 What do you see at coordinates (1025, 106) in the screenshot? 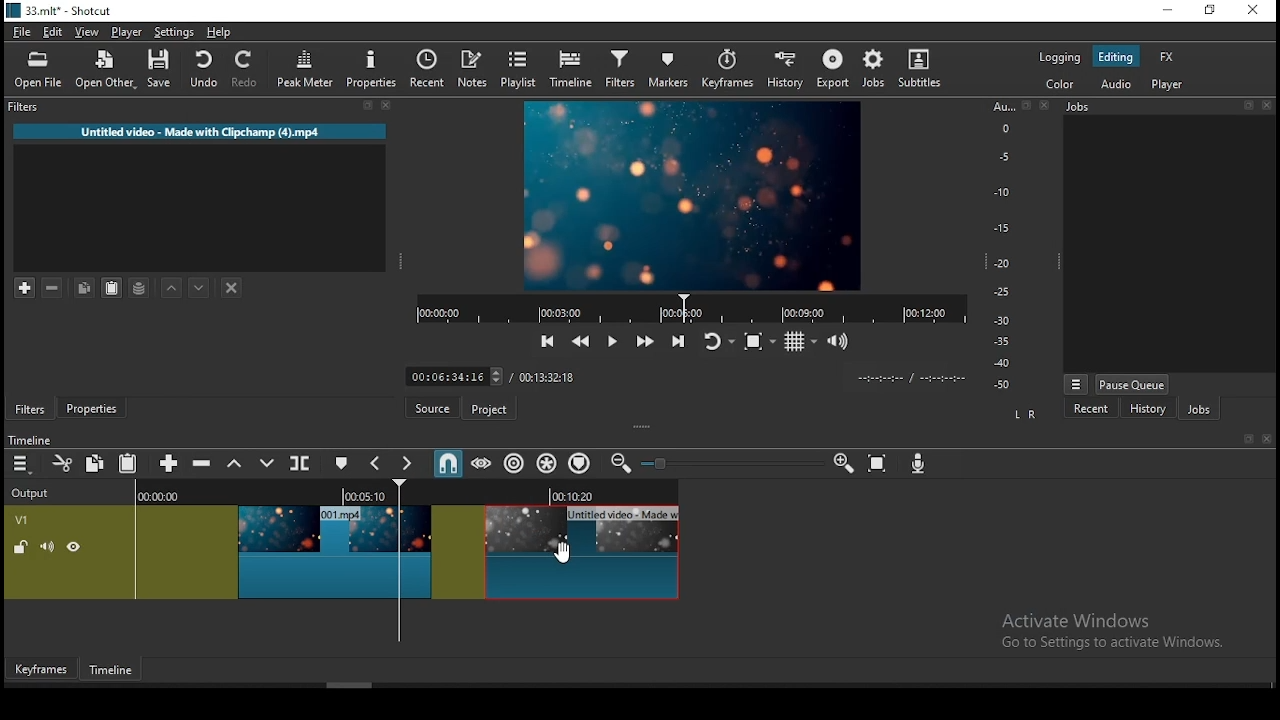
I see `` at bounding box center [1025, 106].